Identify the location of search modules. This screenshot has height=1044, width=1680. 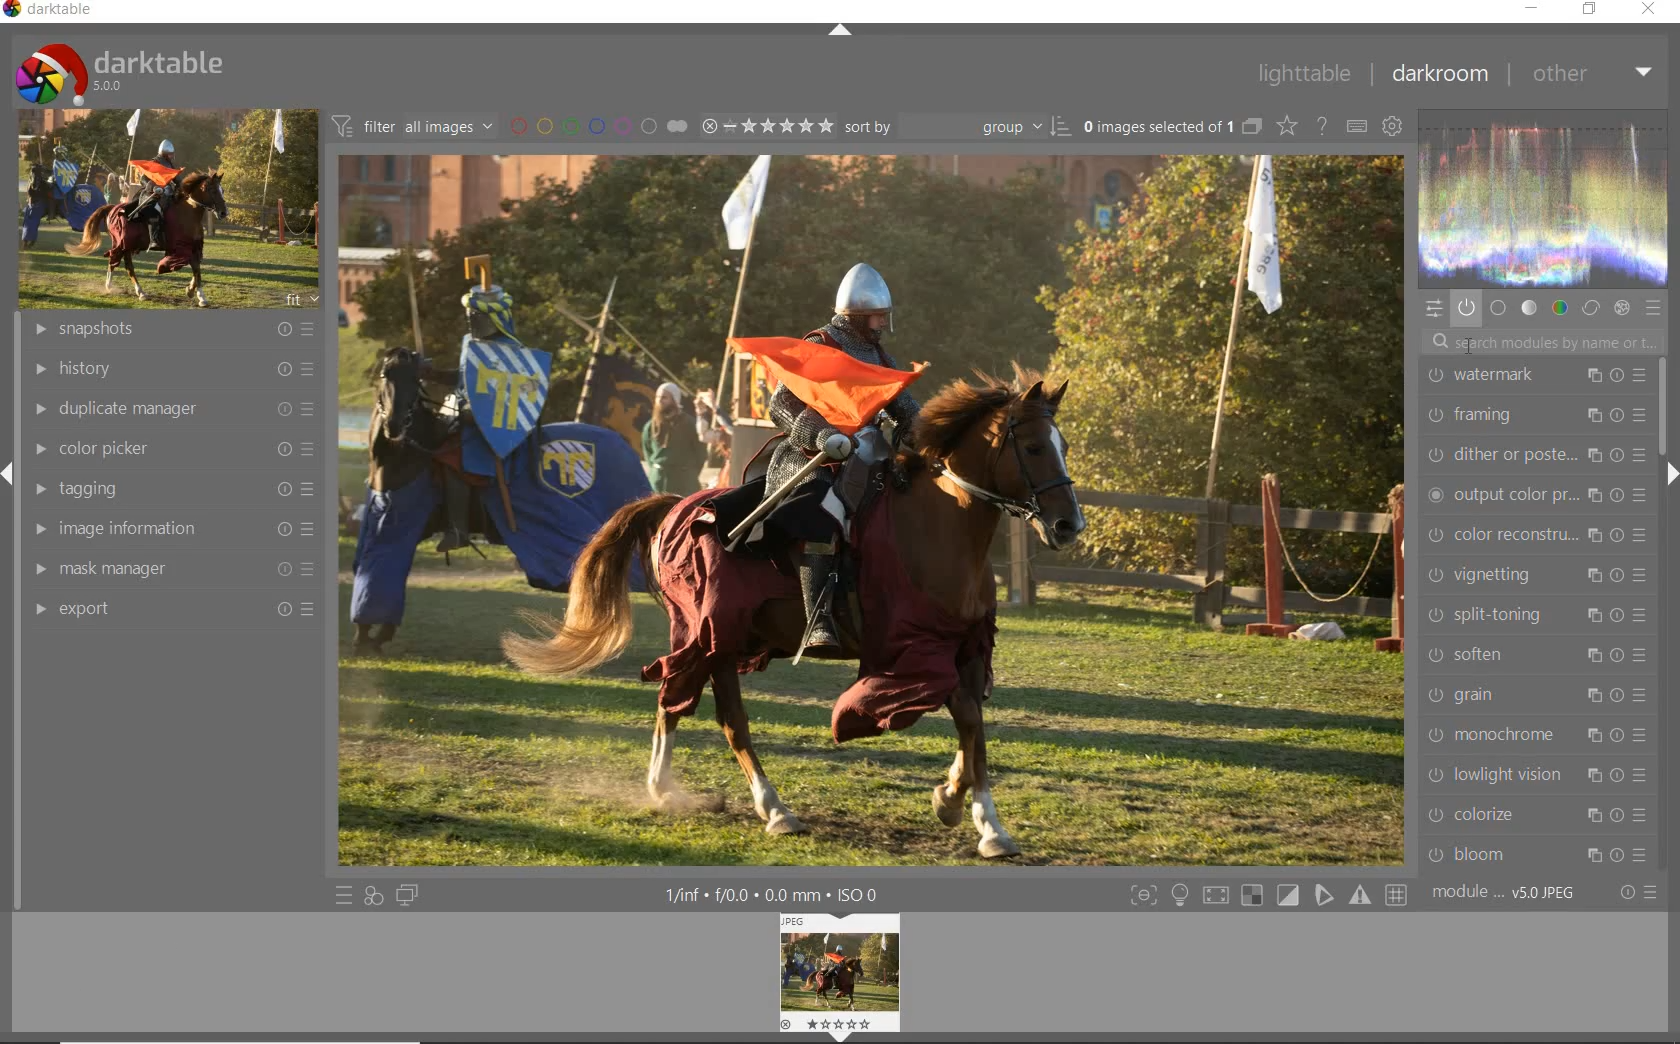
(1537, 340).